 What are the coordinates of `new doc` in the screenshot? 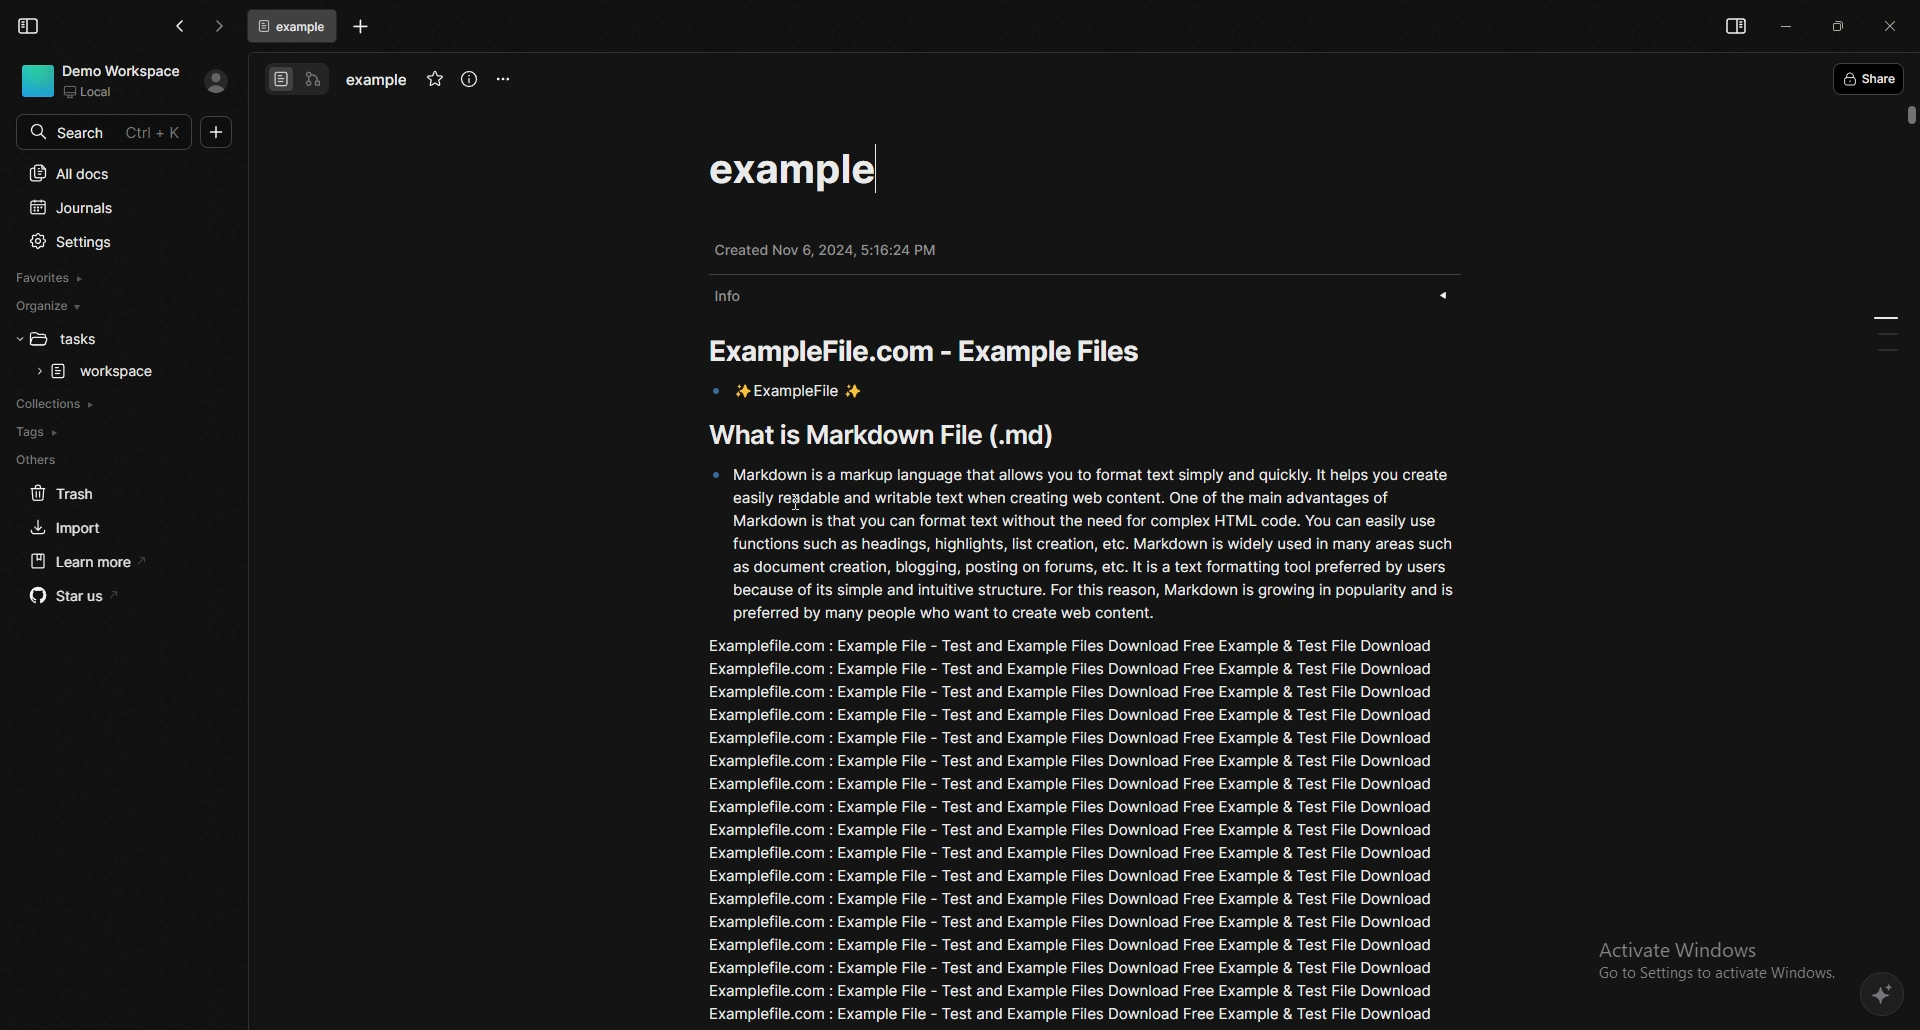 It's located at (217, 132).